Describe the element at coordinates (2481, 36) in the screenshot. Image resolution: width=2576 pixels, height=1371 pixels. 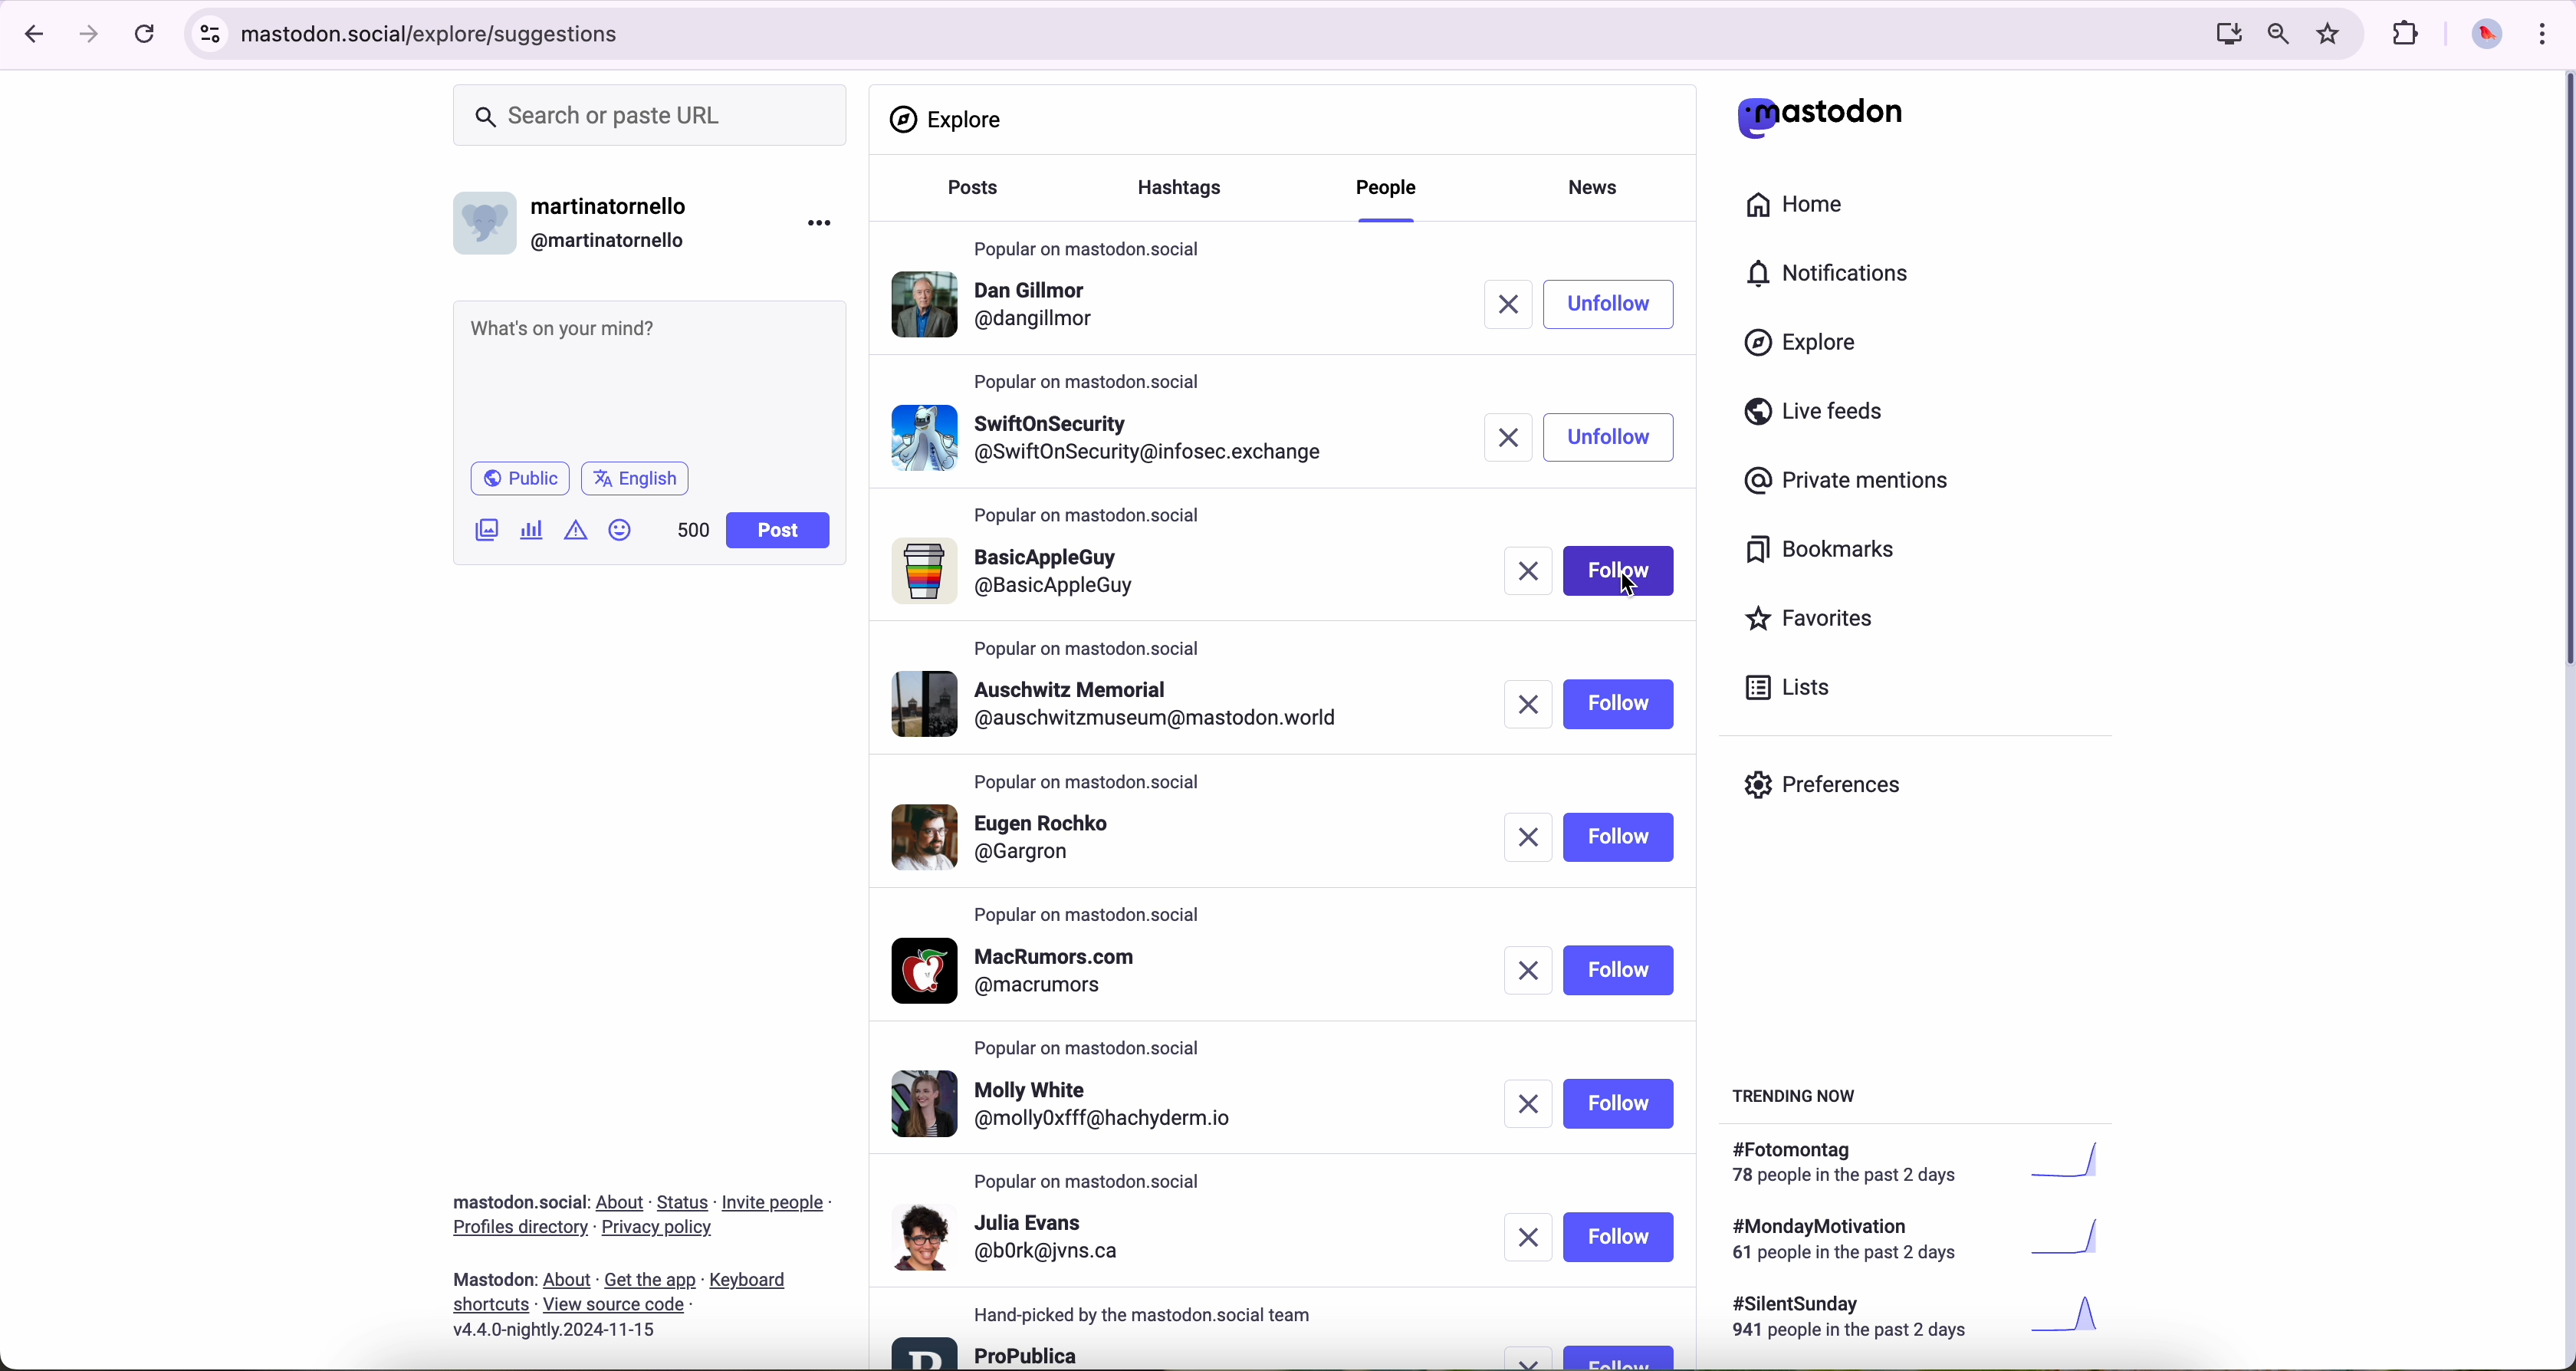
I see `profile picture` at that location.